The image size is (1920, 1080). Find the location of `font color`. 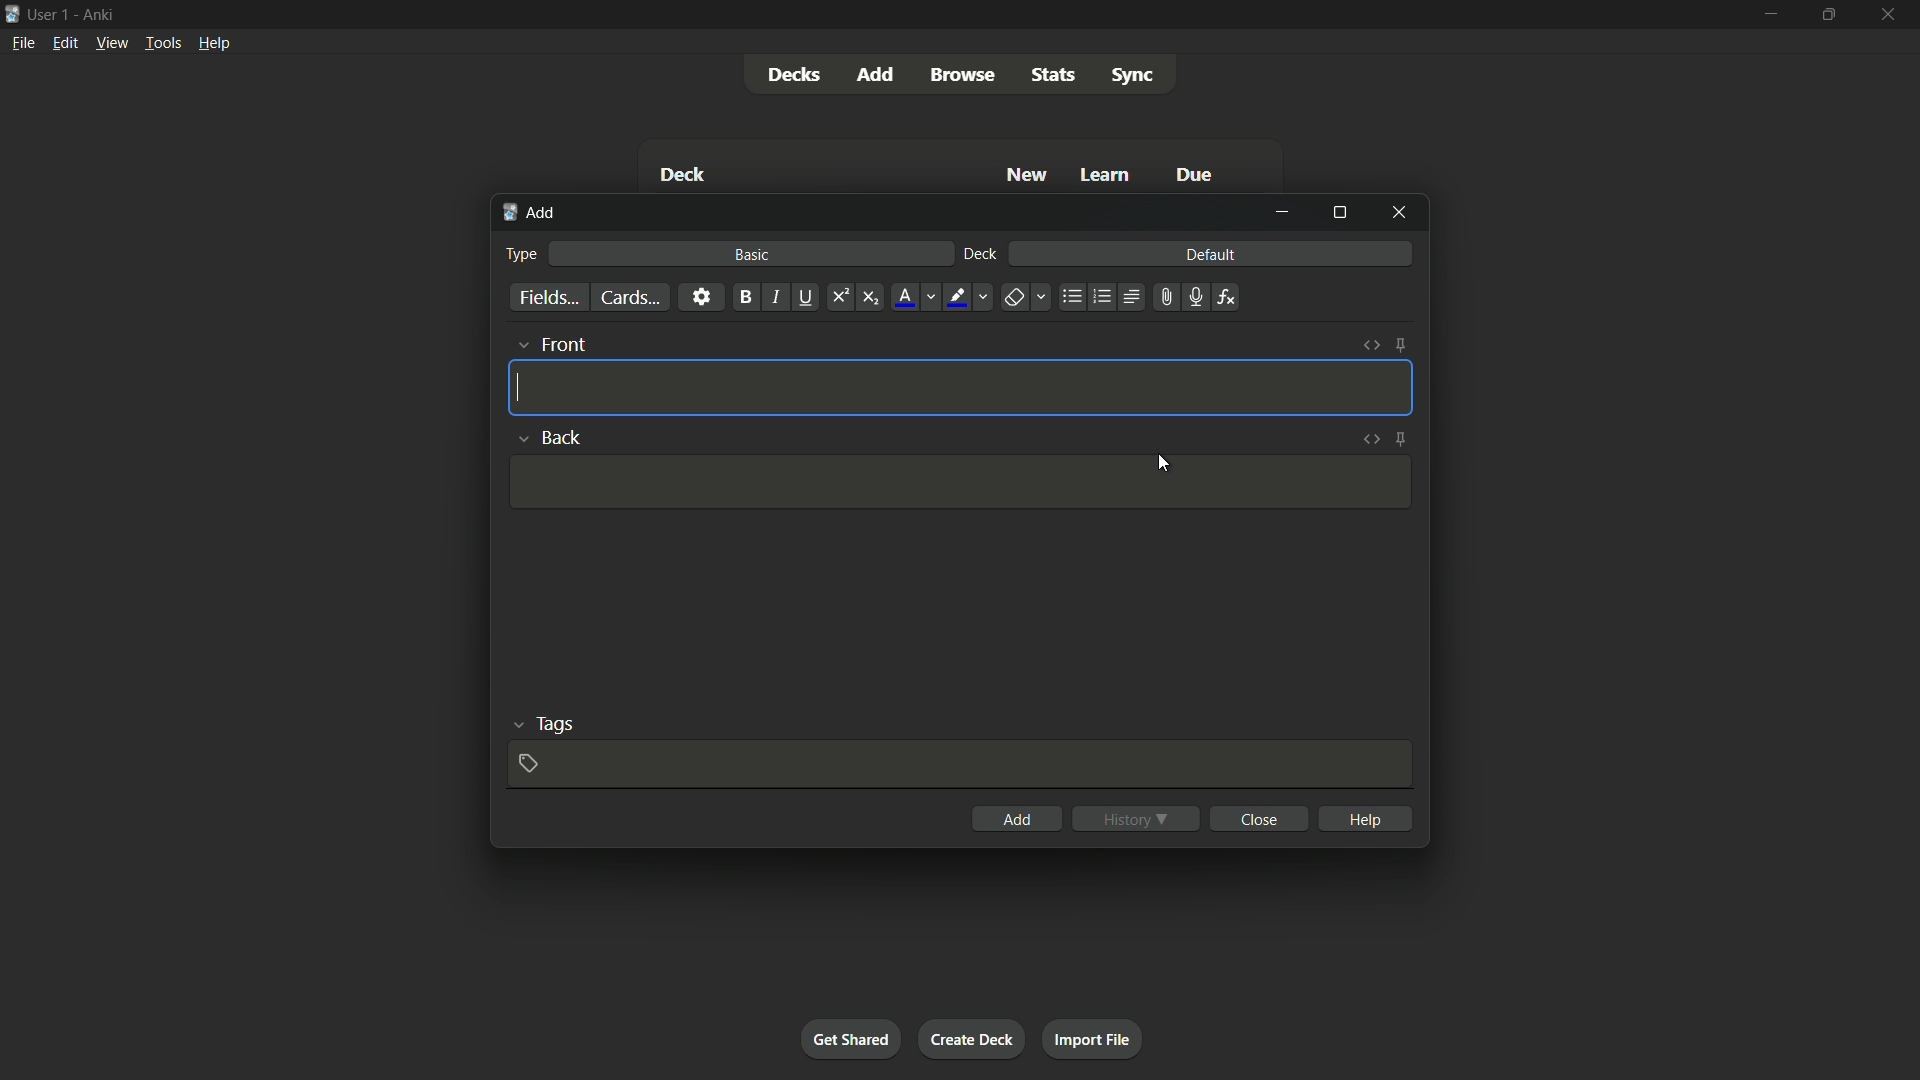

font color is located at coordinates (916, 298).